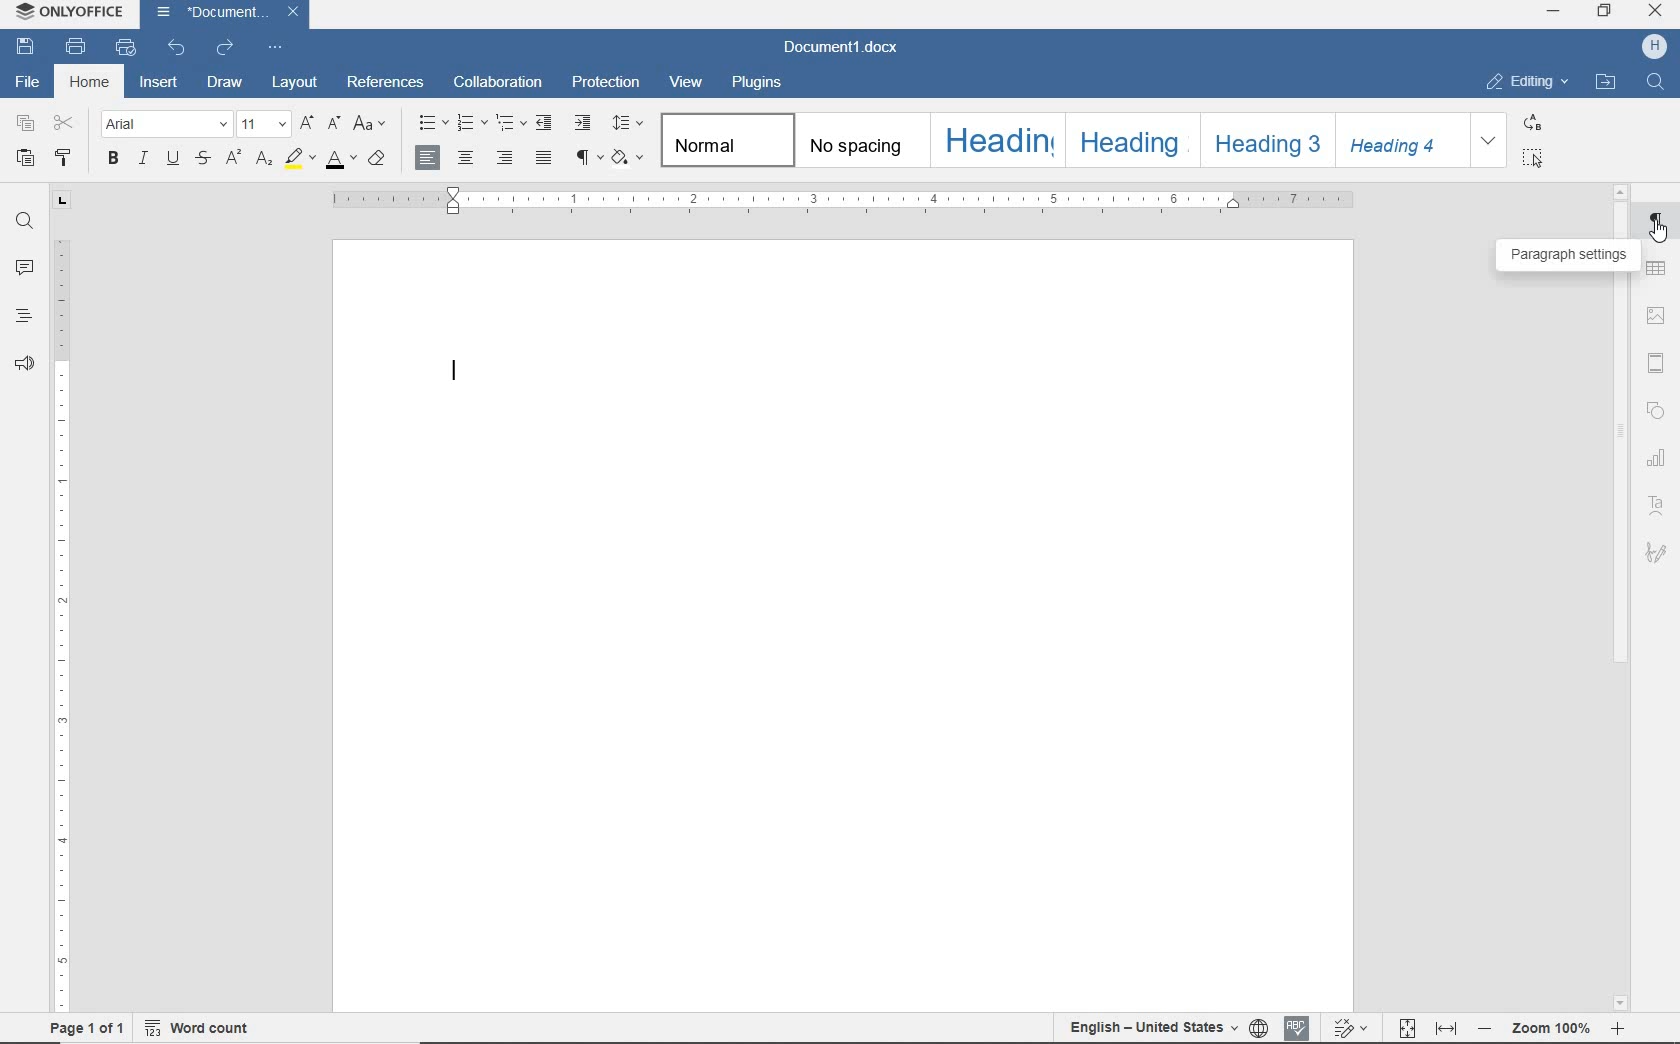 The height and width of the screenshot is (1044, 1680). What do you see at coordinates (1533, 157) in the screenshot?
I see `SELECT ALL` at bounding box center [1533, 157].